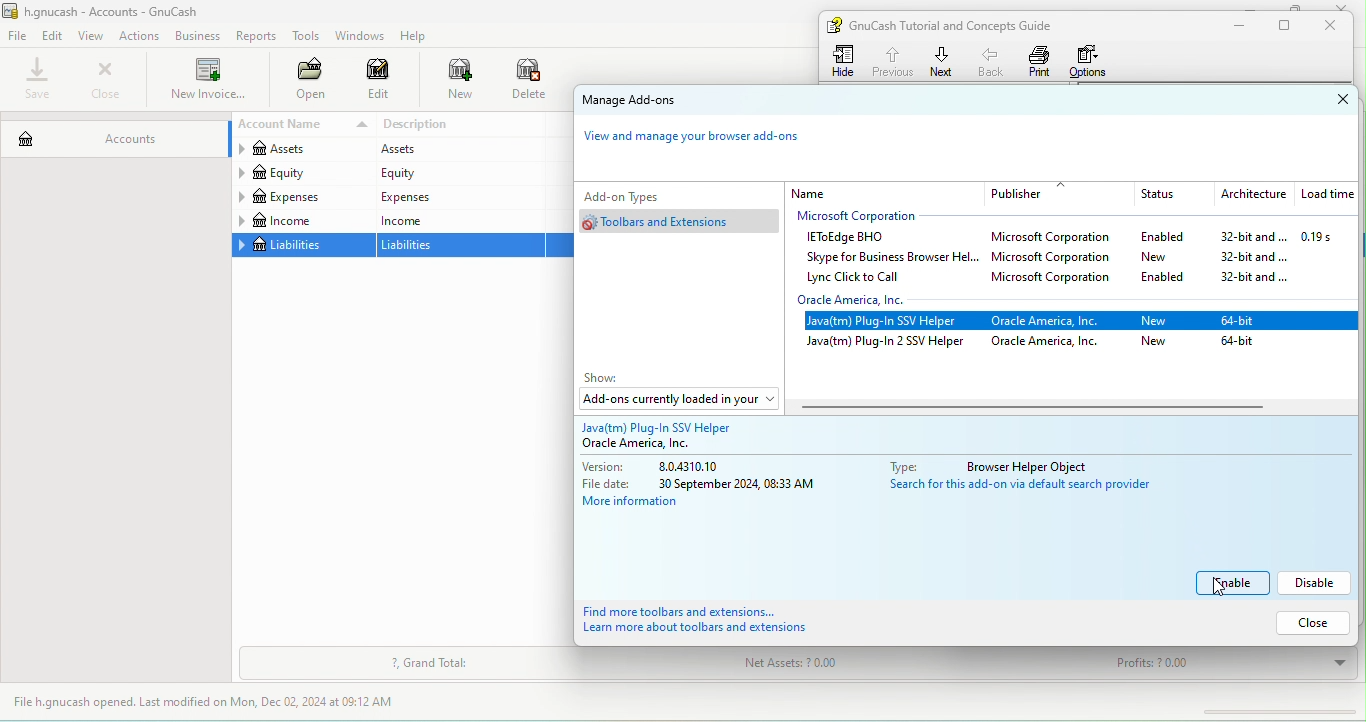 Image resolution: width=1366 pixels, height=722 pixels. I want to click on reports, so click(258, 36).